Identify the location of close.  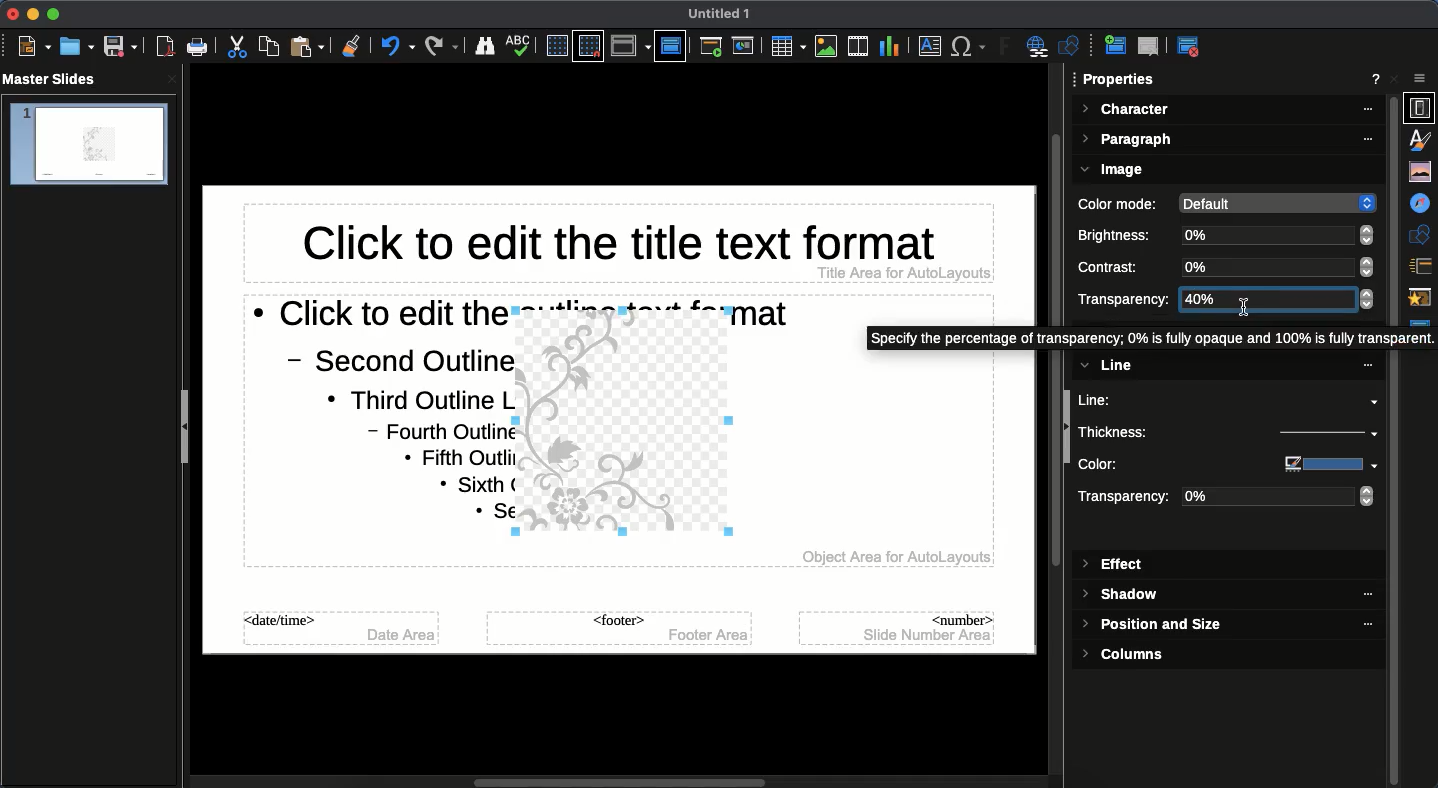
(172, 79).